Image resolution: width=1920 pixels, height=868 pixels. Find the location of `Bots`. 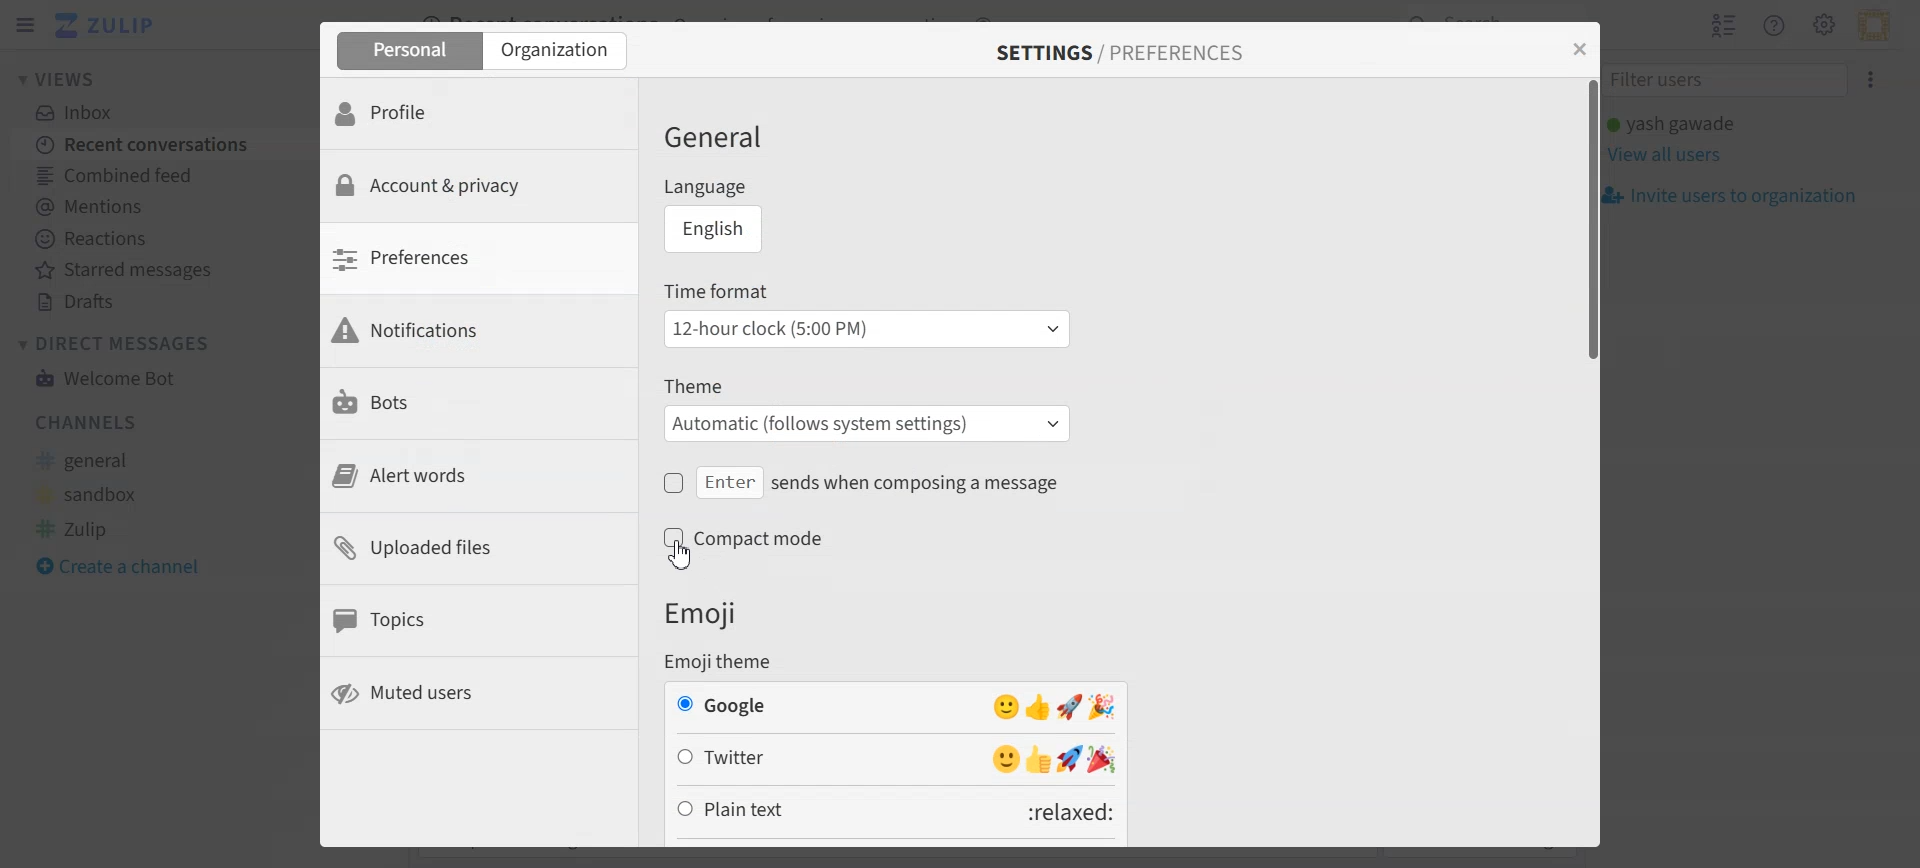

Bots is located at coordinates (477, 403).